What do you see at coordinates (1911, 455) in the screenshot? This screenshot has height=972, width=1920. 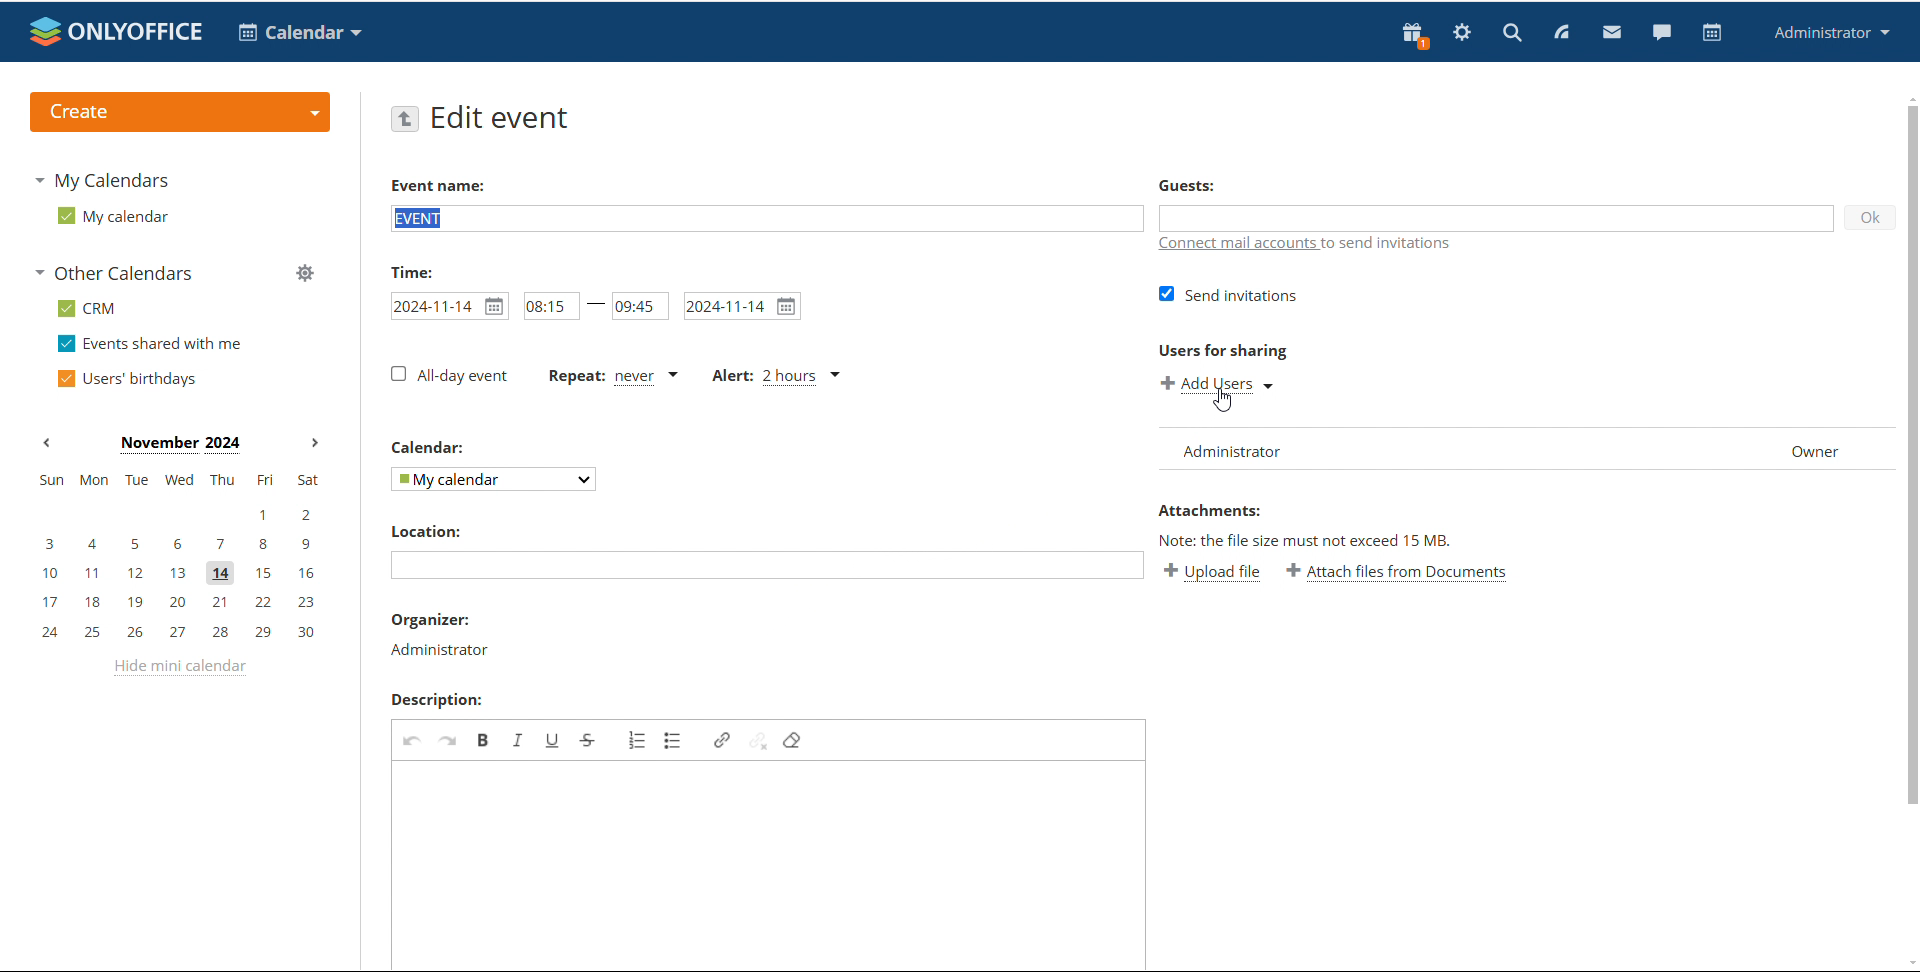 I see `scrollbar` at bounding box center [1911, 455].